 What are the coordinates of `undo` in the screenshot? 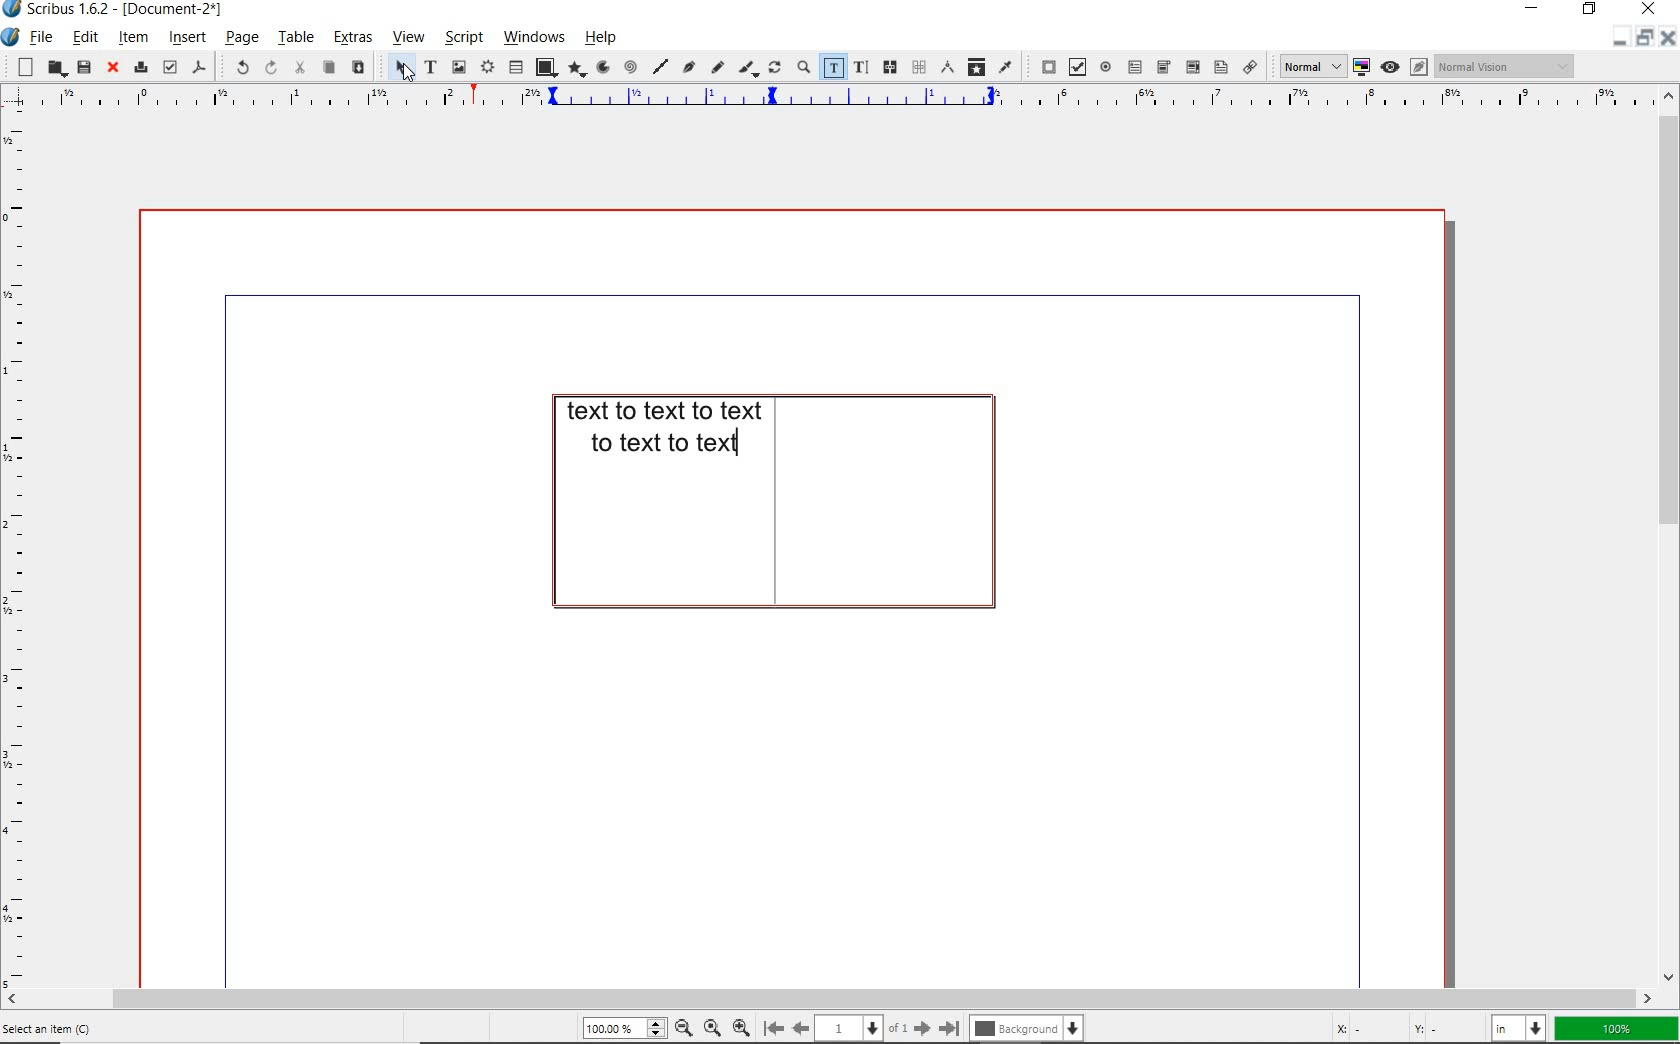 It's located at (238, 67).